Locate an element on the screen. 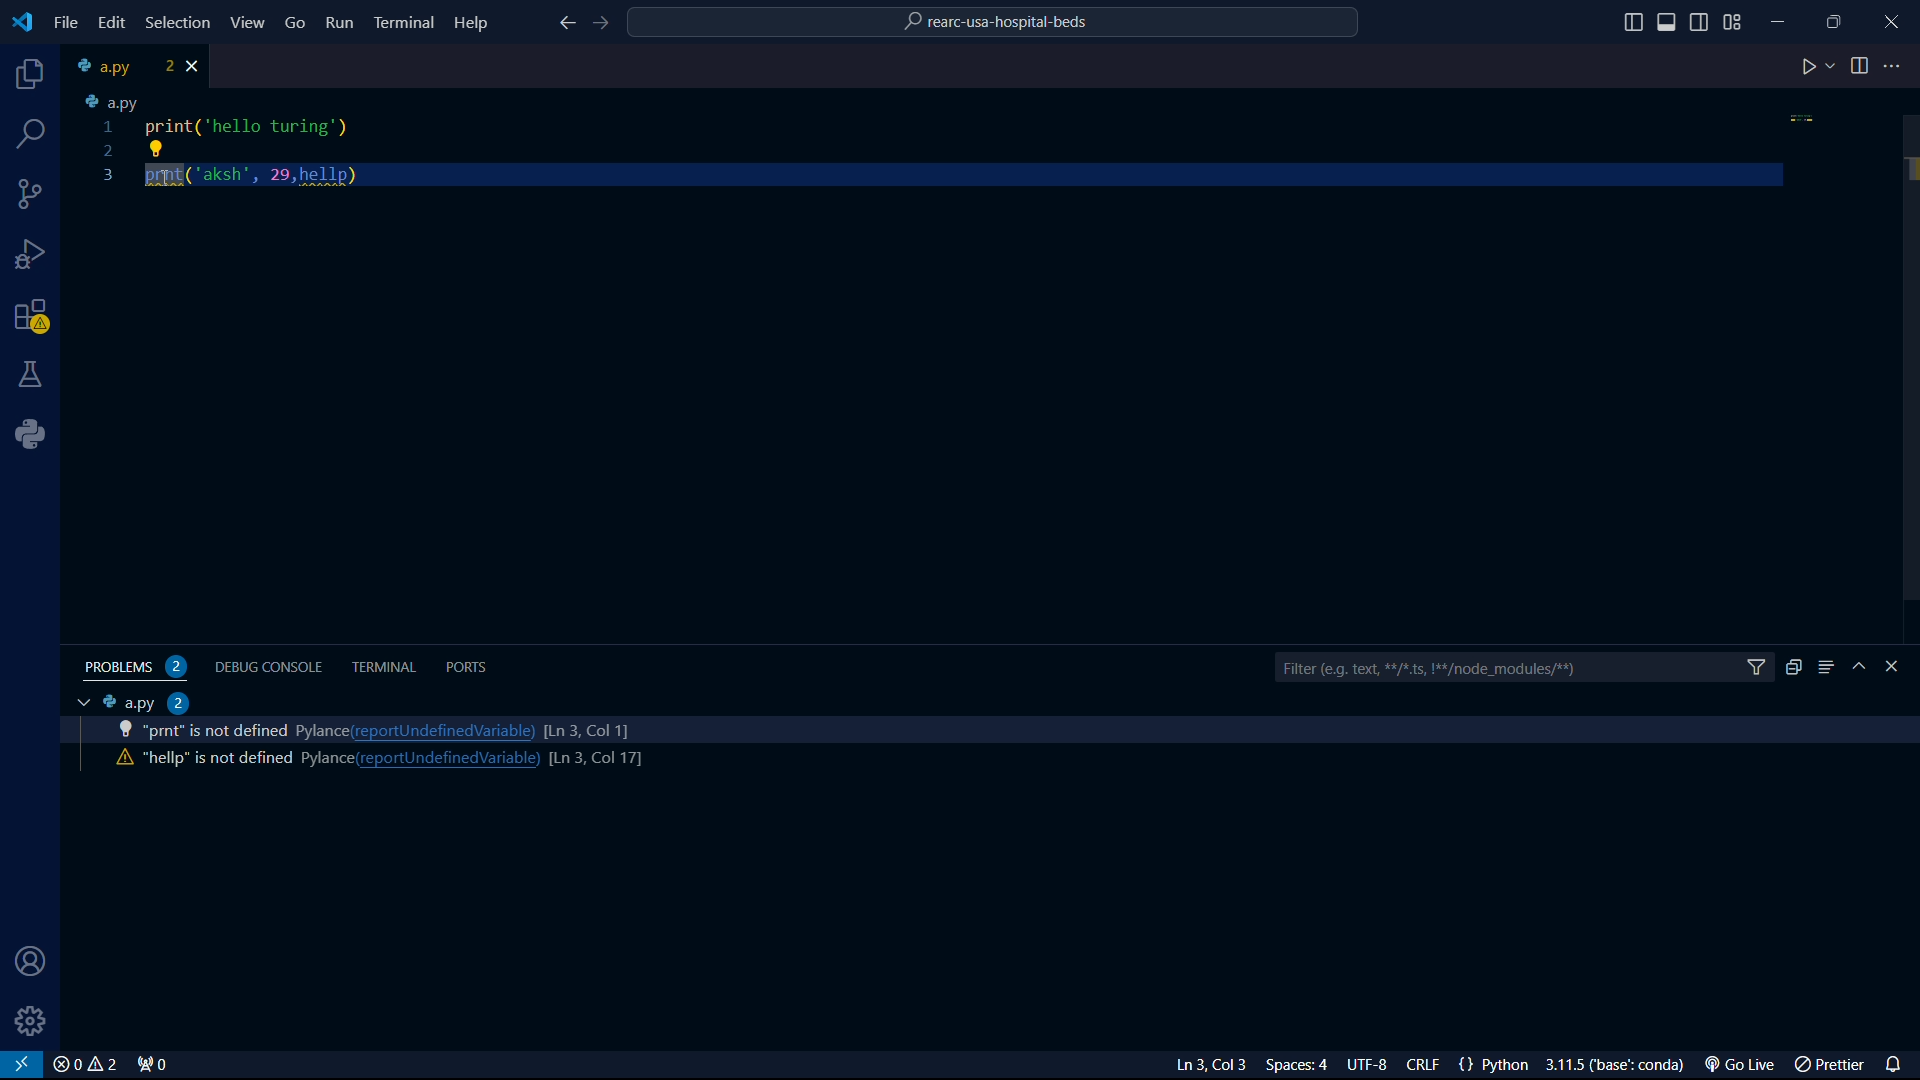 Image resolution: width=1920 pixels, height=1080 pixels. hide is located at coordinates (1862, 668).